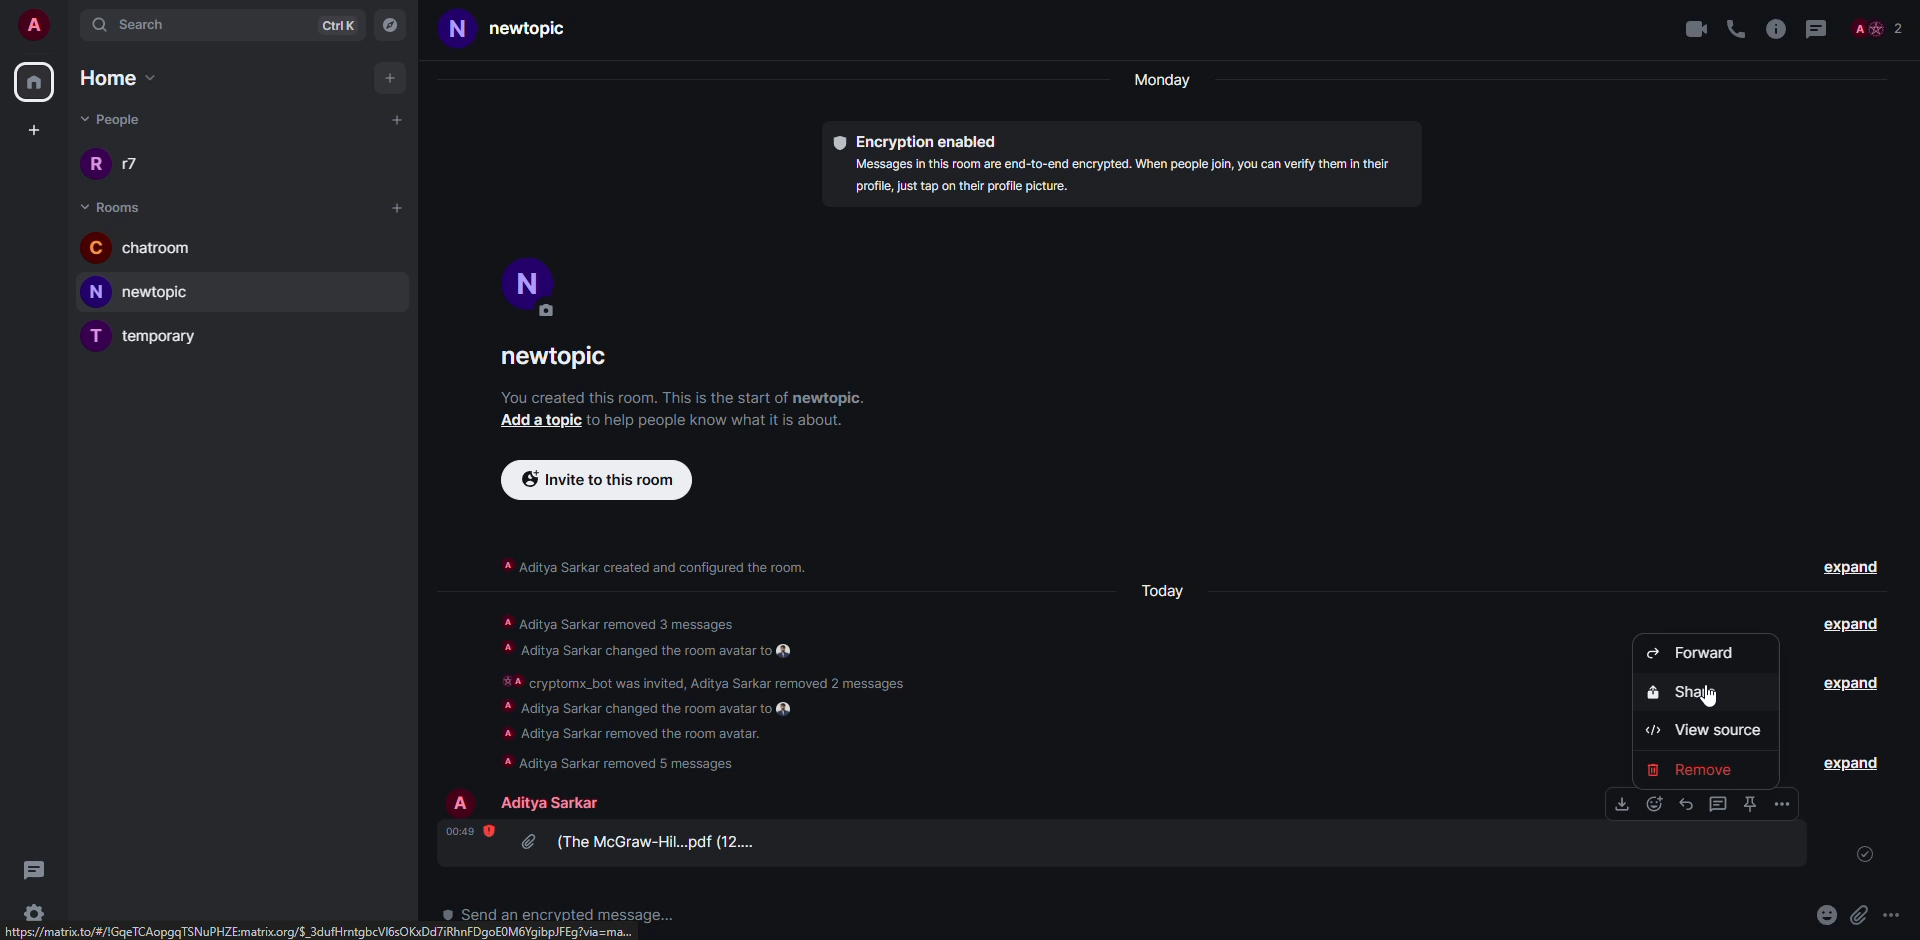  What do you see at coordinates (129, 80) in the screenshot?
I see `home` at bounding box center [129, 80].